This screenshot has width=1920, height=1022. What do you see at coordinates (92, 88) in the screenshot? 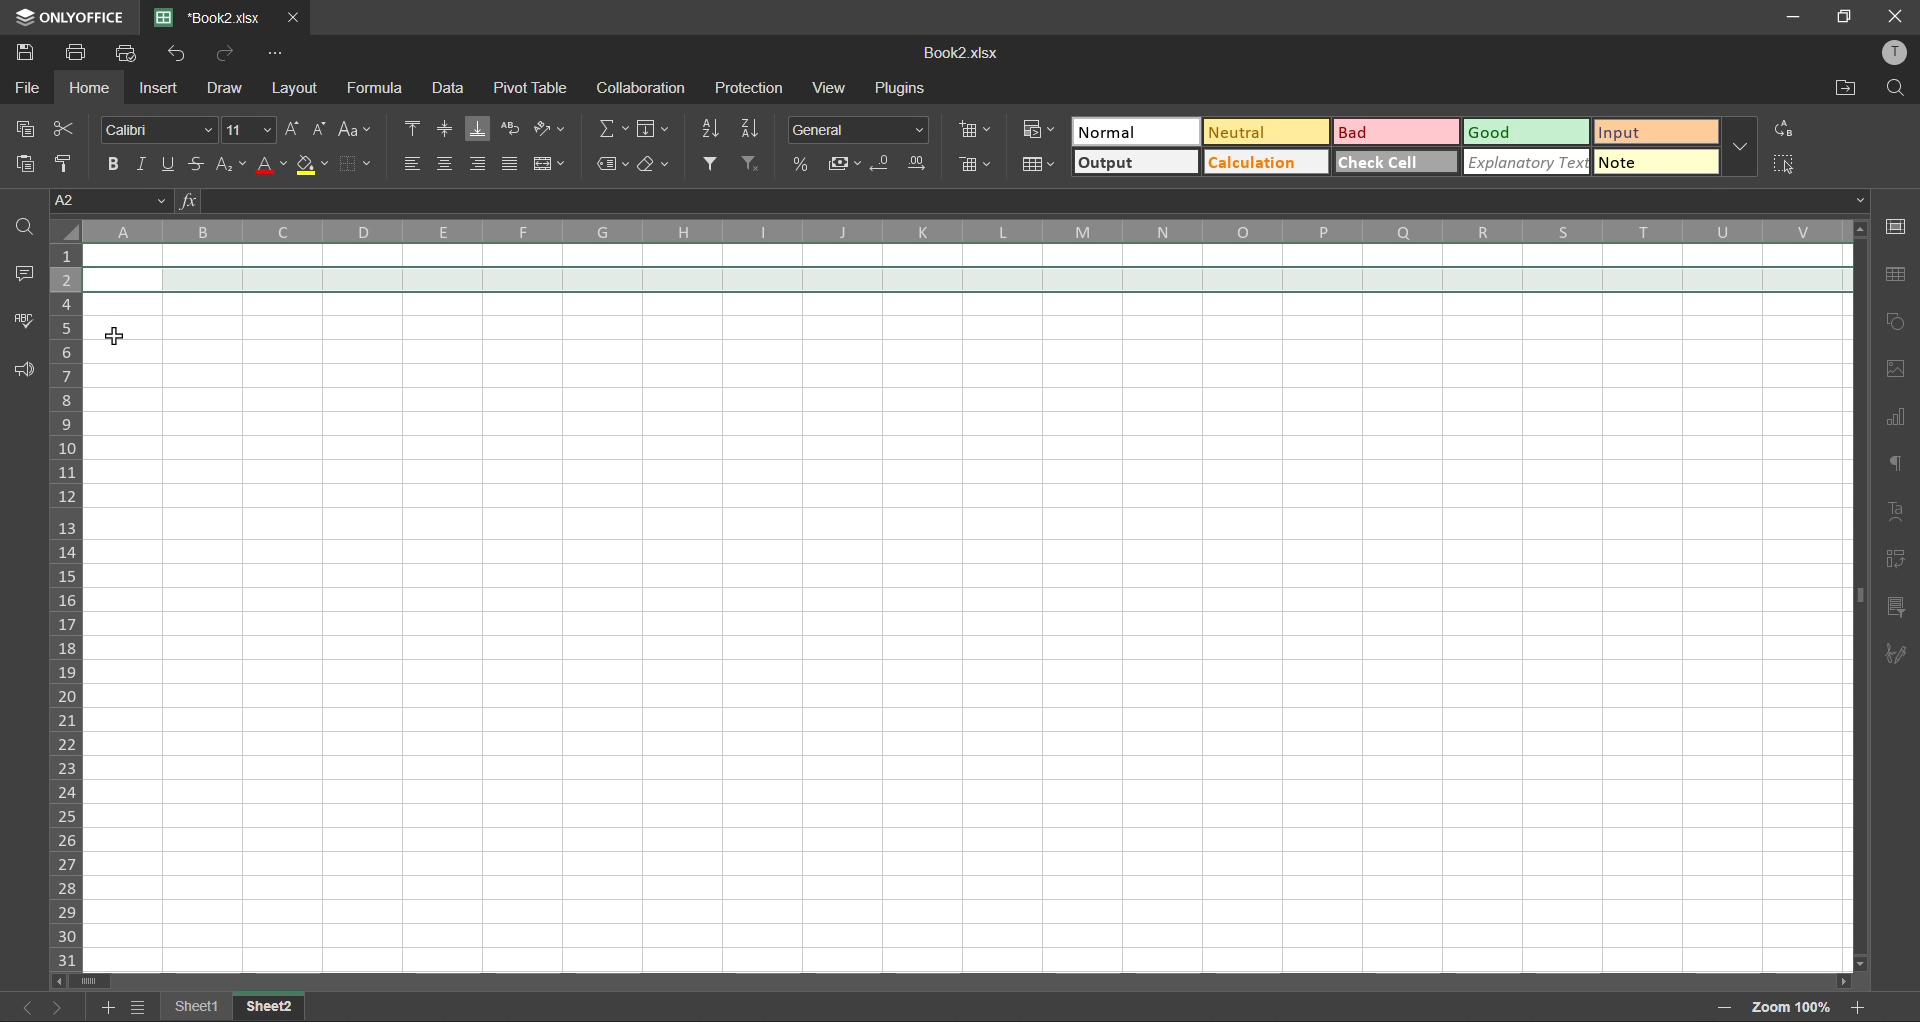
I see `home` at bounding box center [92, 88].